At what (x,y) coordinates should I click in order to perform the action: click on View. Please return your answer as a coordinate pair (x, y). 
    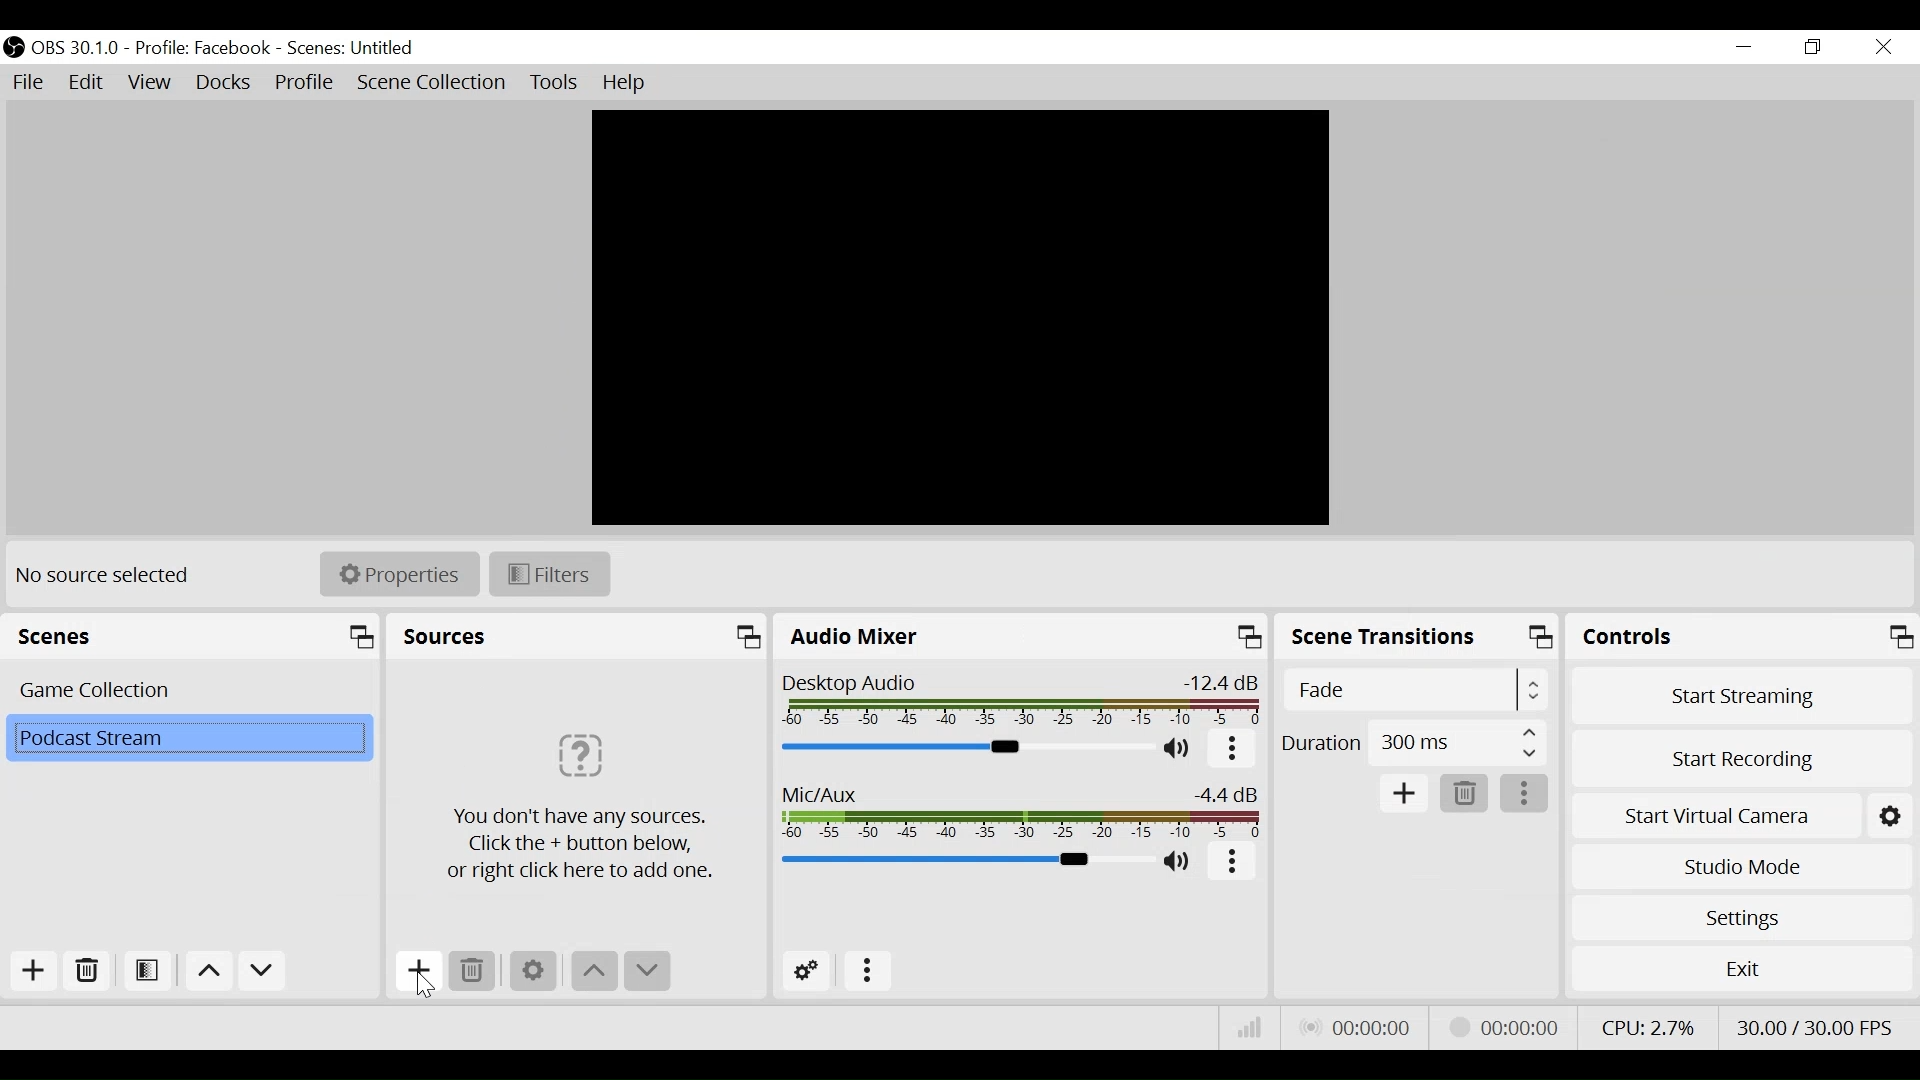
    Looking at the image, I should click on (151, 83).